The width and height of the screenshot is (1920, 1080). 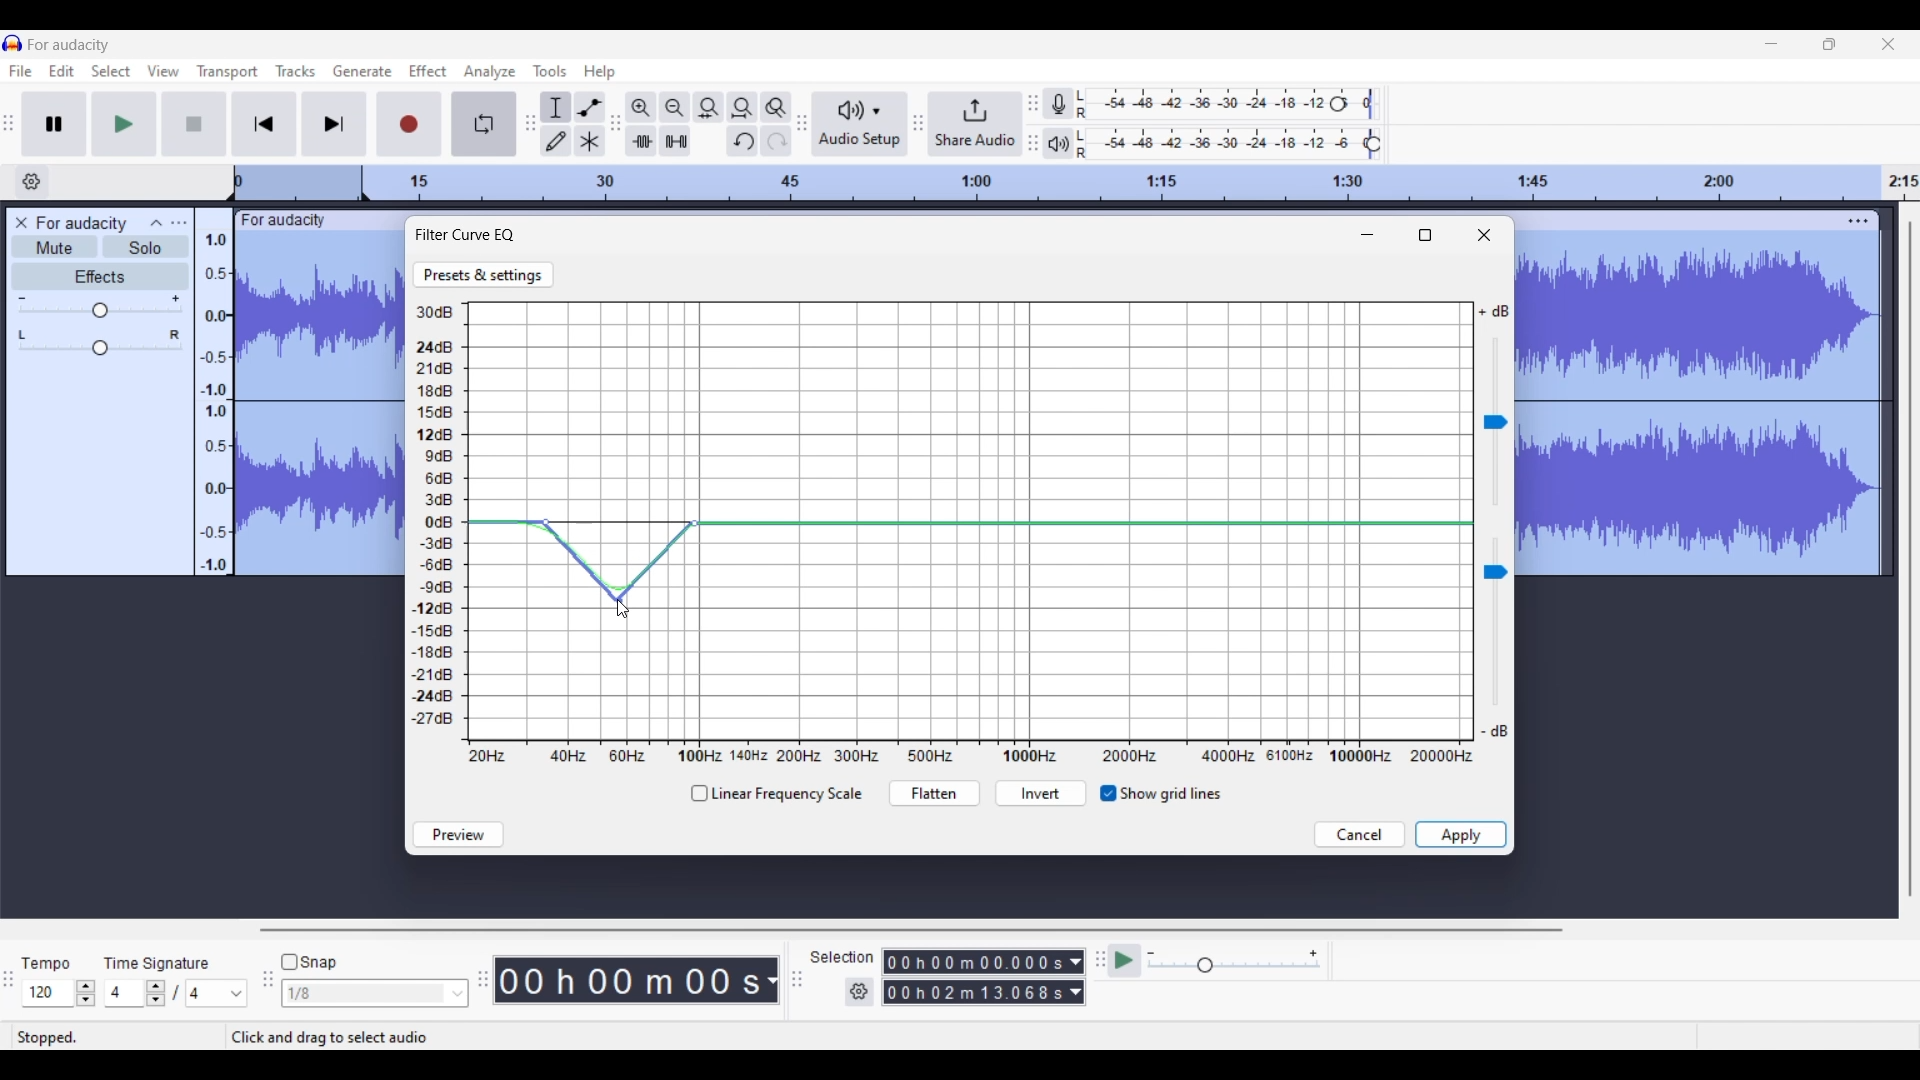 What do you see at coordinates (971, 756) in the screenshot?
I see `X axis representing Hertz` at bounding box center [971, 756].